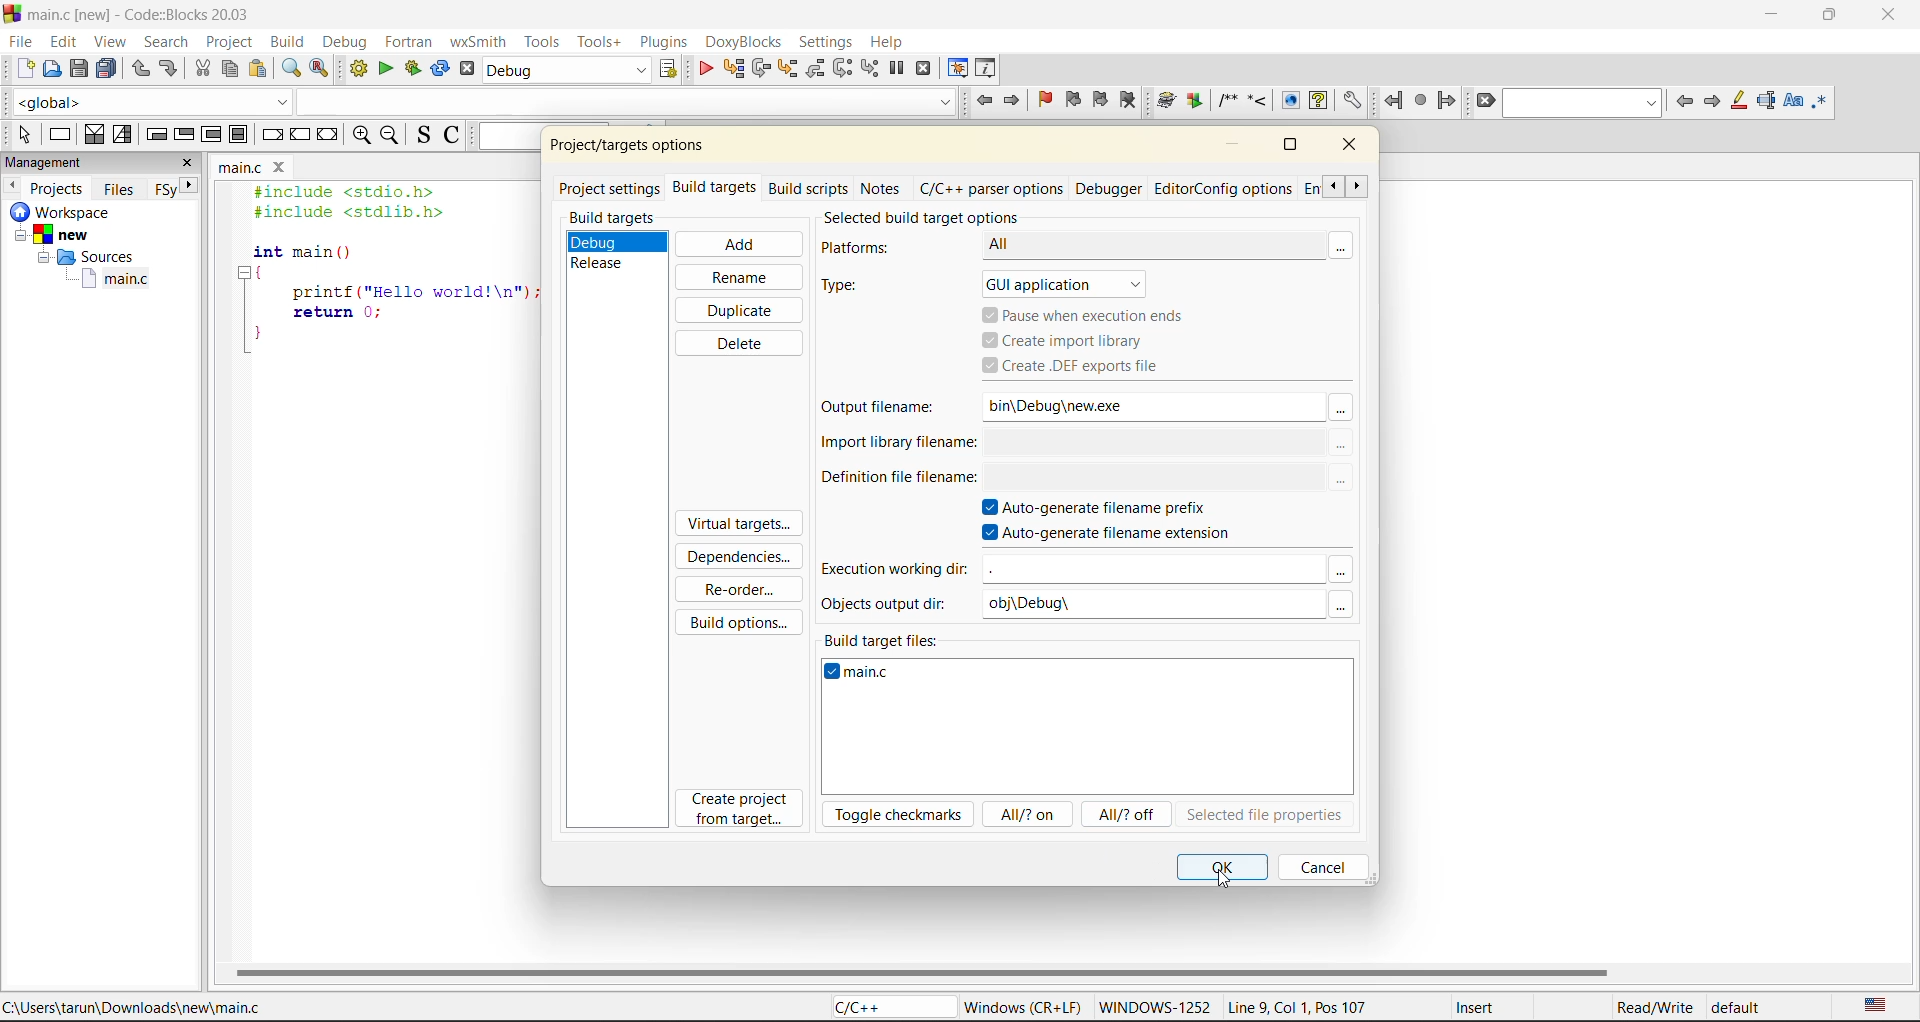  I want to click on project settings, so click(609, 189).